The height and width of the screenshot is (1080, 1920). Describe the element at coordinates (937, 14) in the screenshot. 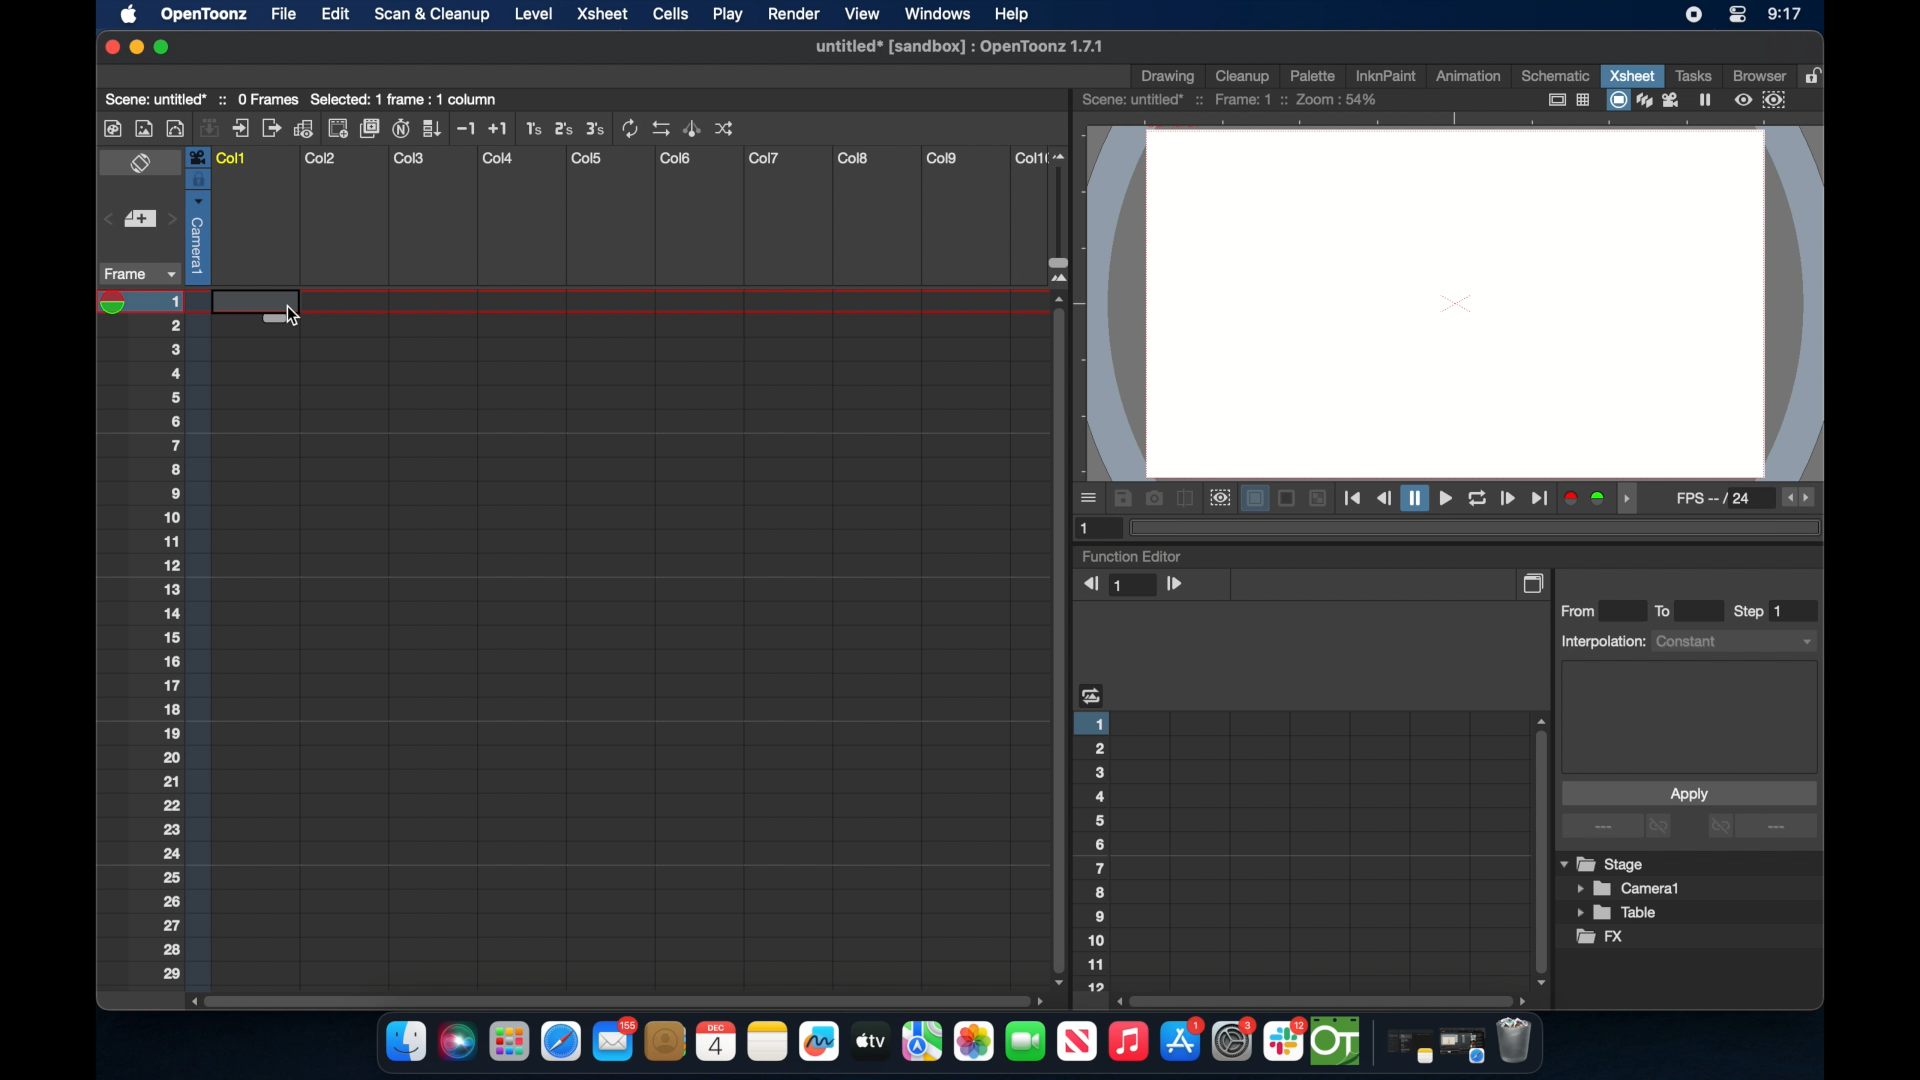

I see `windows` at that location.